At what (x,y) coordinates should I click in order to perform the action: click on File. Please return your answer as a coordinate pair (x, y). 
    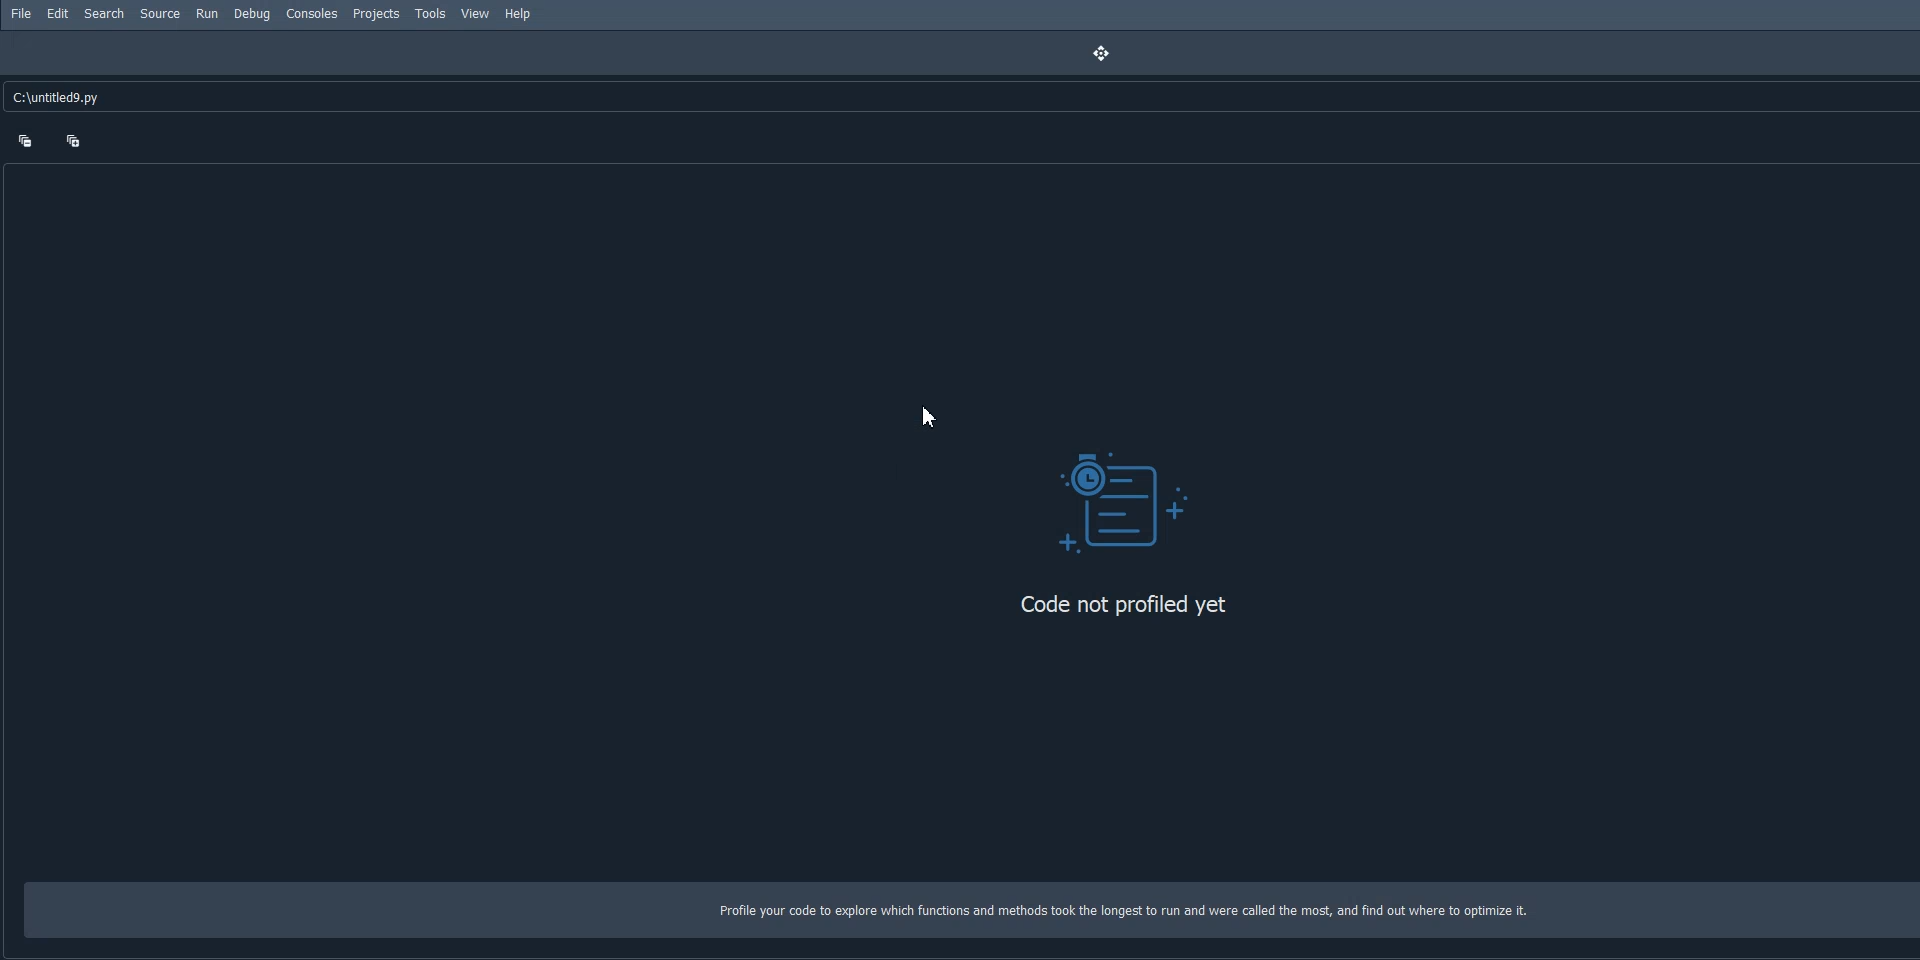
    Looking at the image, I should click on (21, 14).